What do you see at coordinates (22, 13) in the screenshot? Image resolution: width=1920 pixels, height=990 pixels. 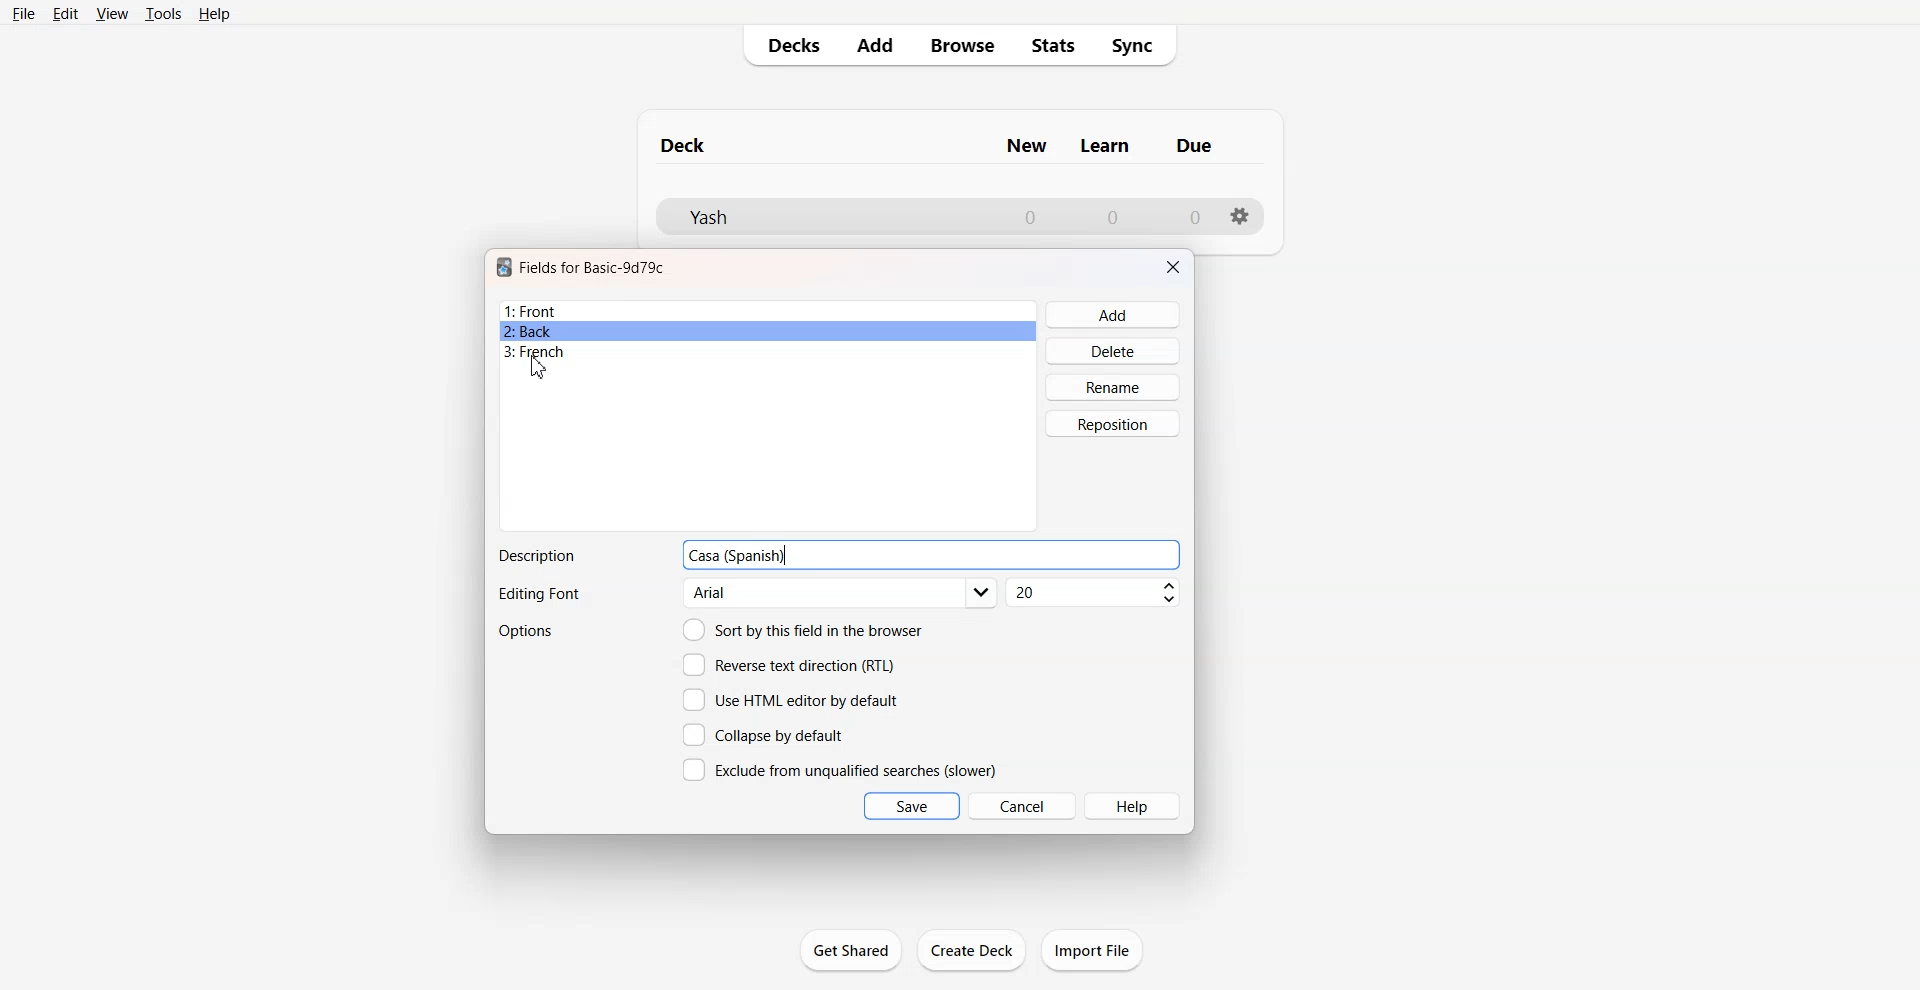 I see `File` at bounding box center [22, 13].